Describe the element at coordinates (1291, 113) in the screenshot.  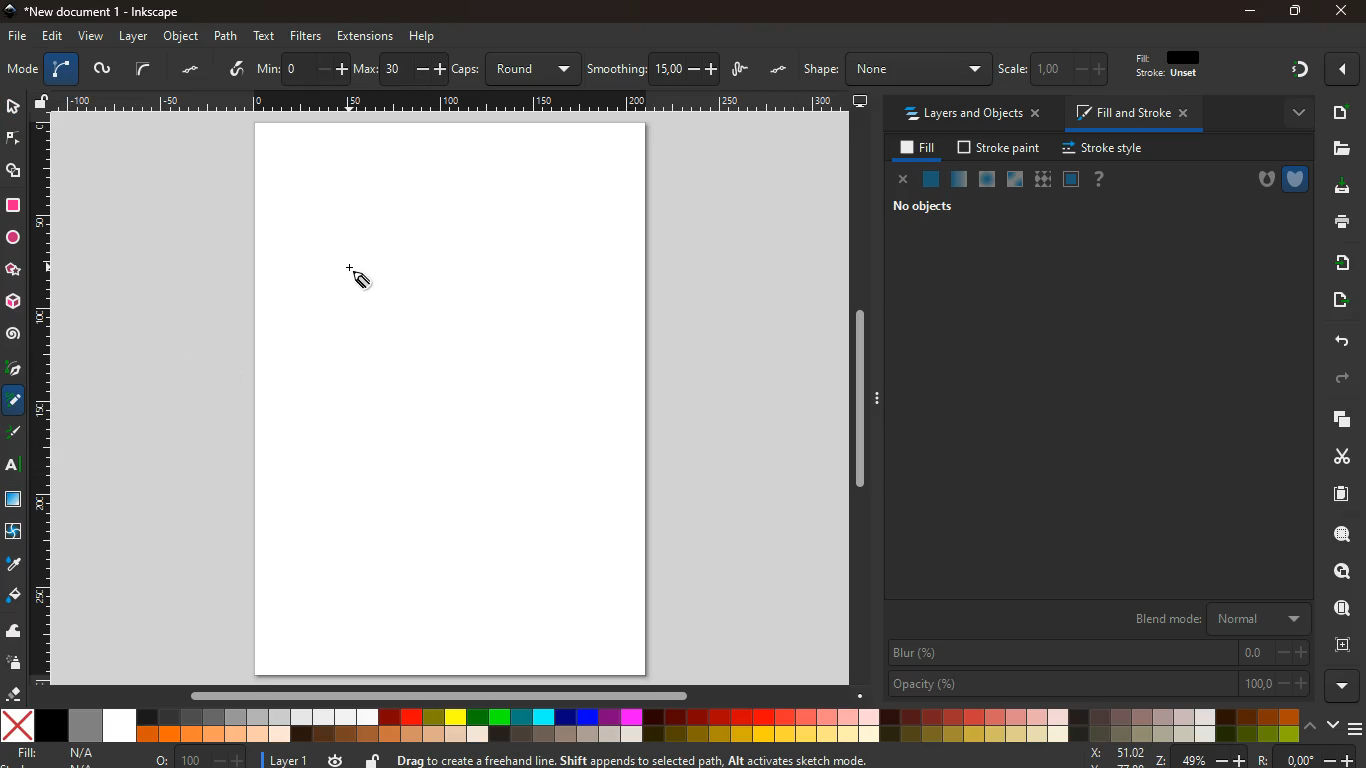
I see `more` at that location.